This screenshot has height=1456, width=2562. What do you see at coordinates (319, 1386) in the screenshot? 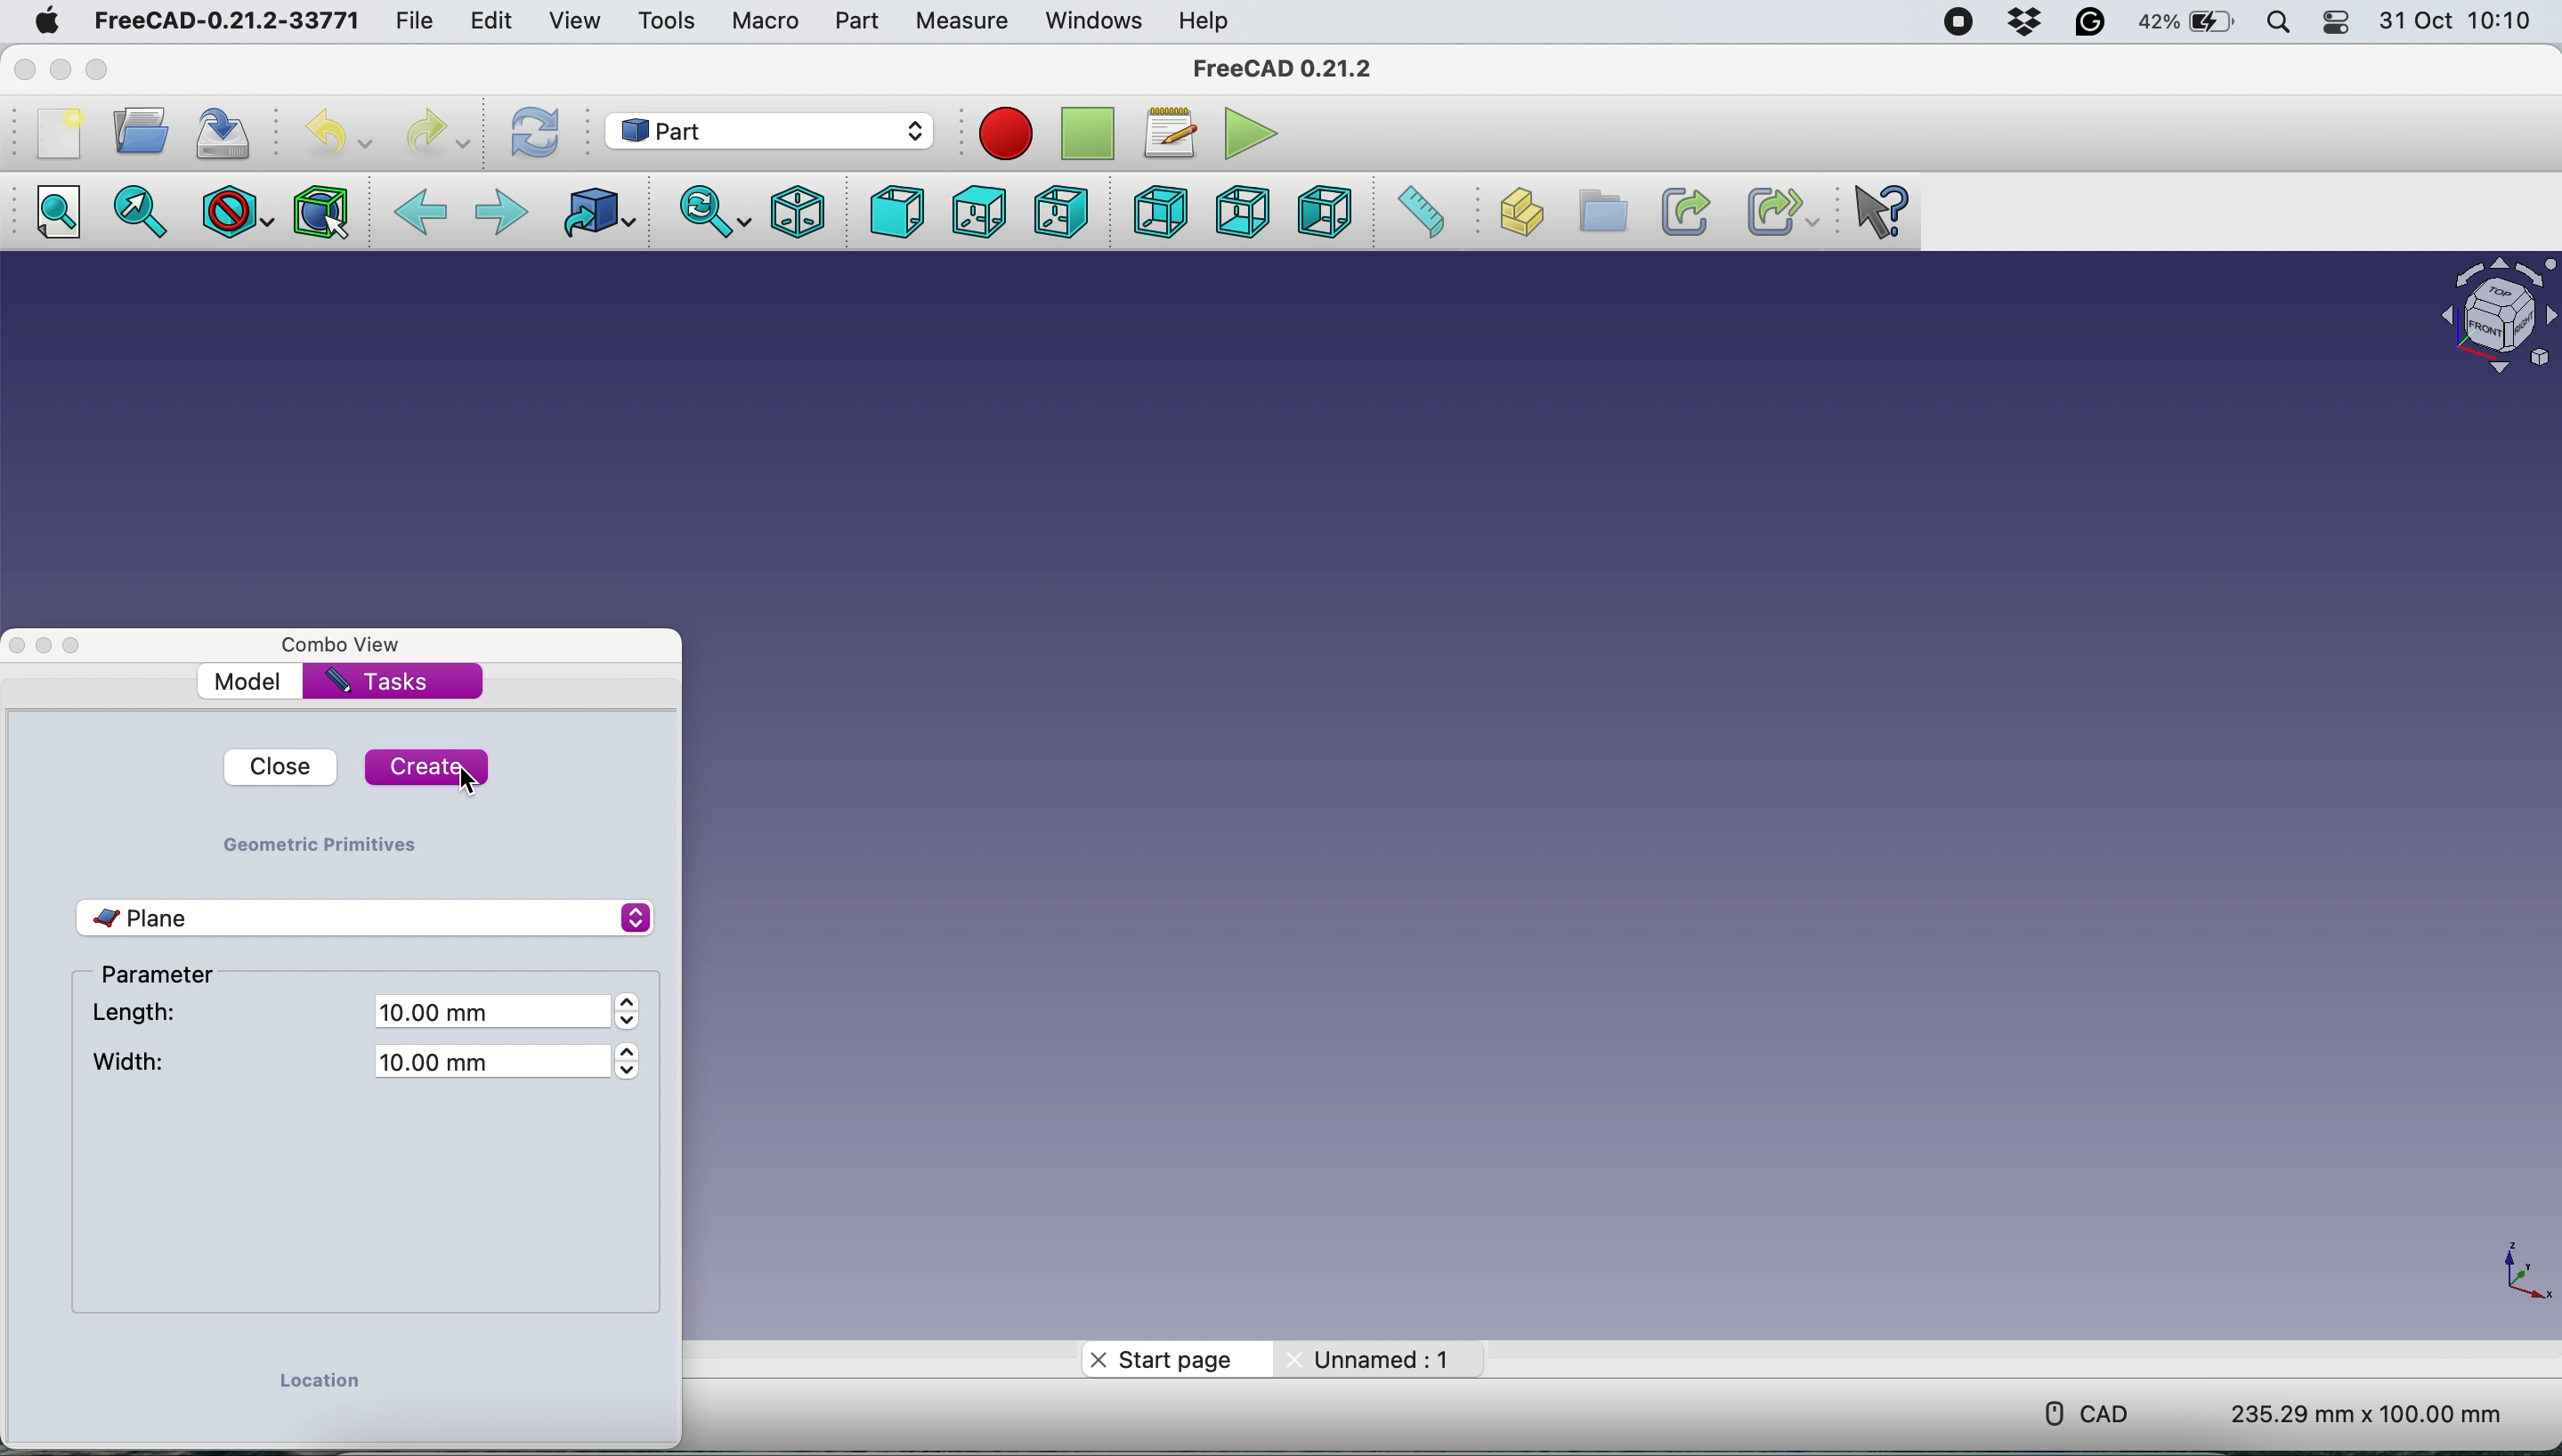
I see `location` at bounding box center [319, 1386].